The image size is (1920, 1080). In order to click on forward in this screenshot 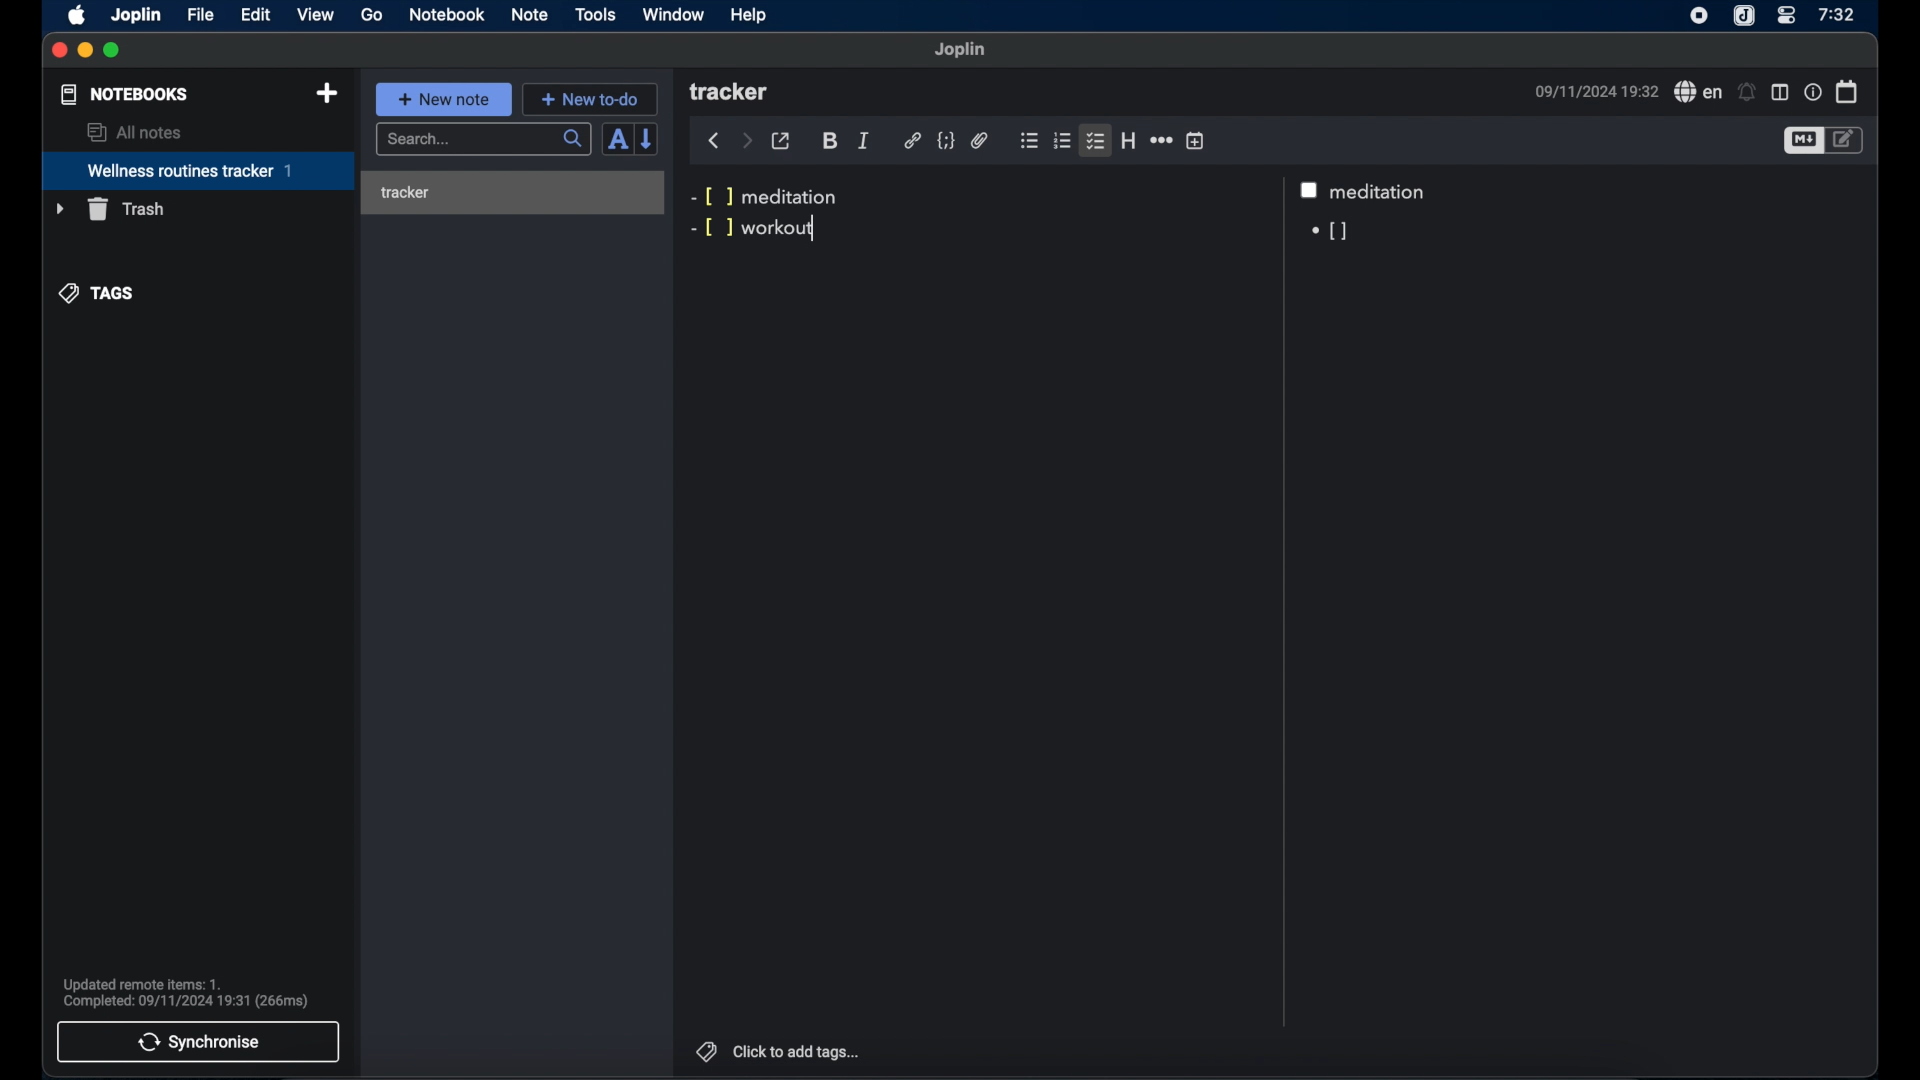, I will do `click(746, 140)`.